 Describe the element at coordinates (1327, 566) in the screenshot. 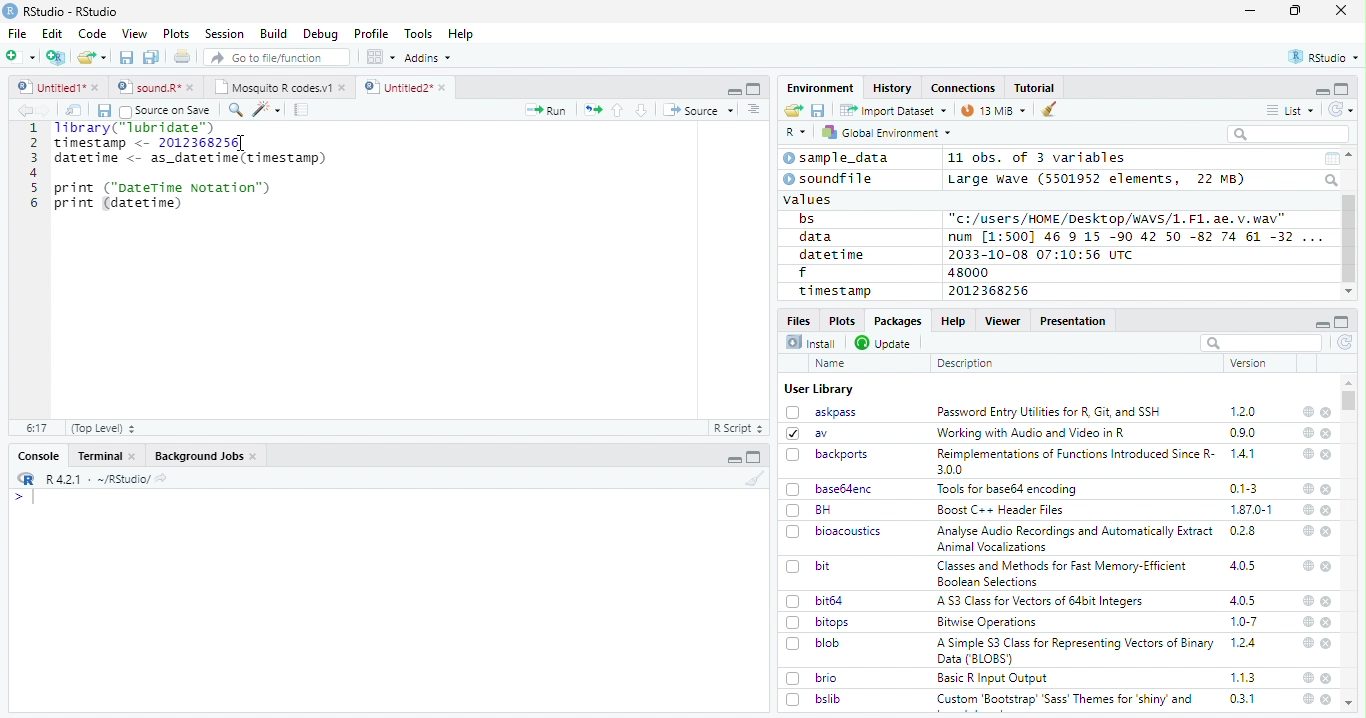

I see `close` at that location.